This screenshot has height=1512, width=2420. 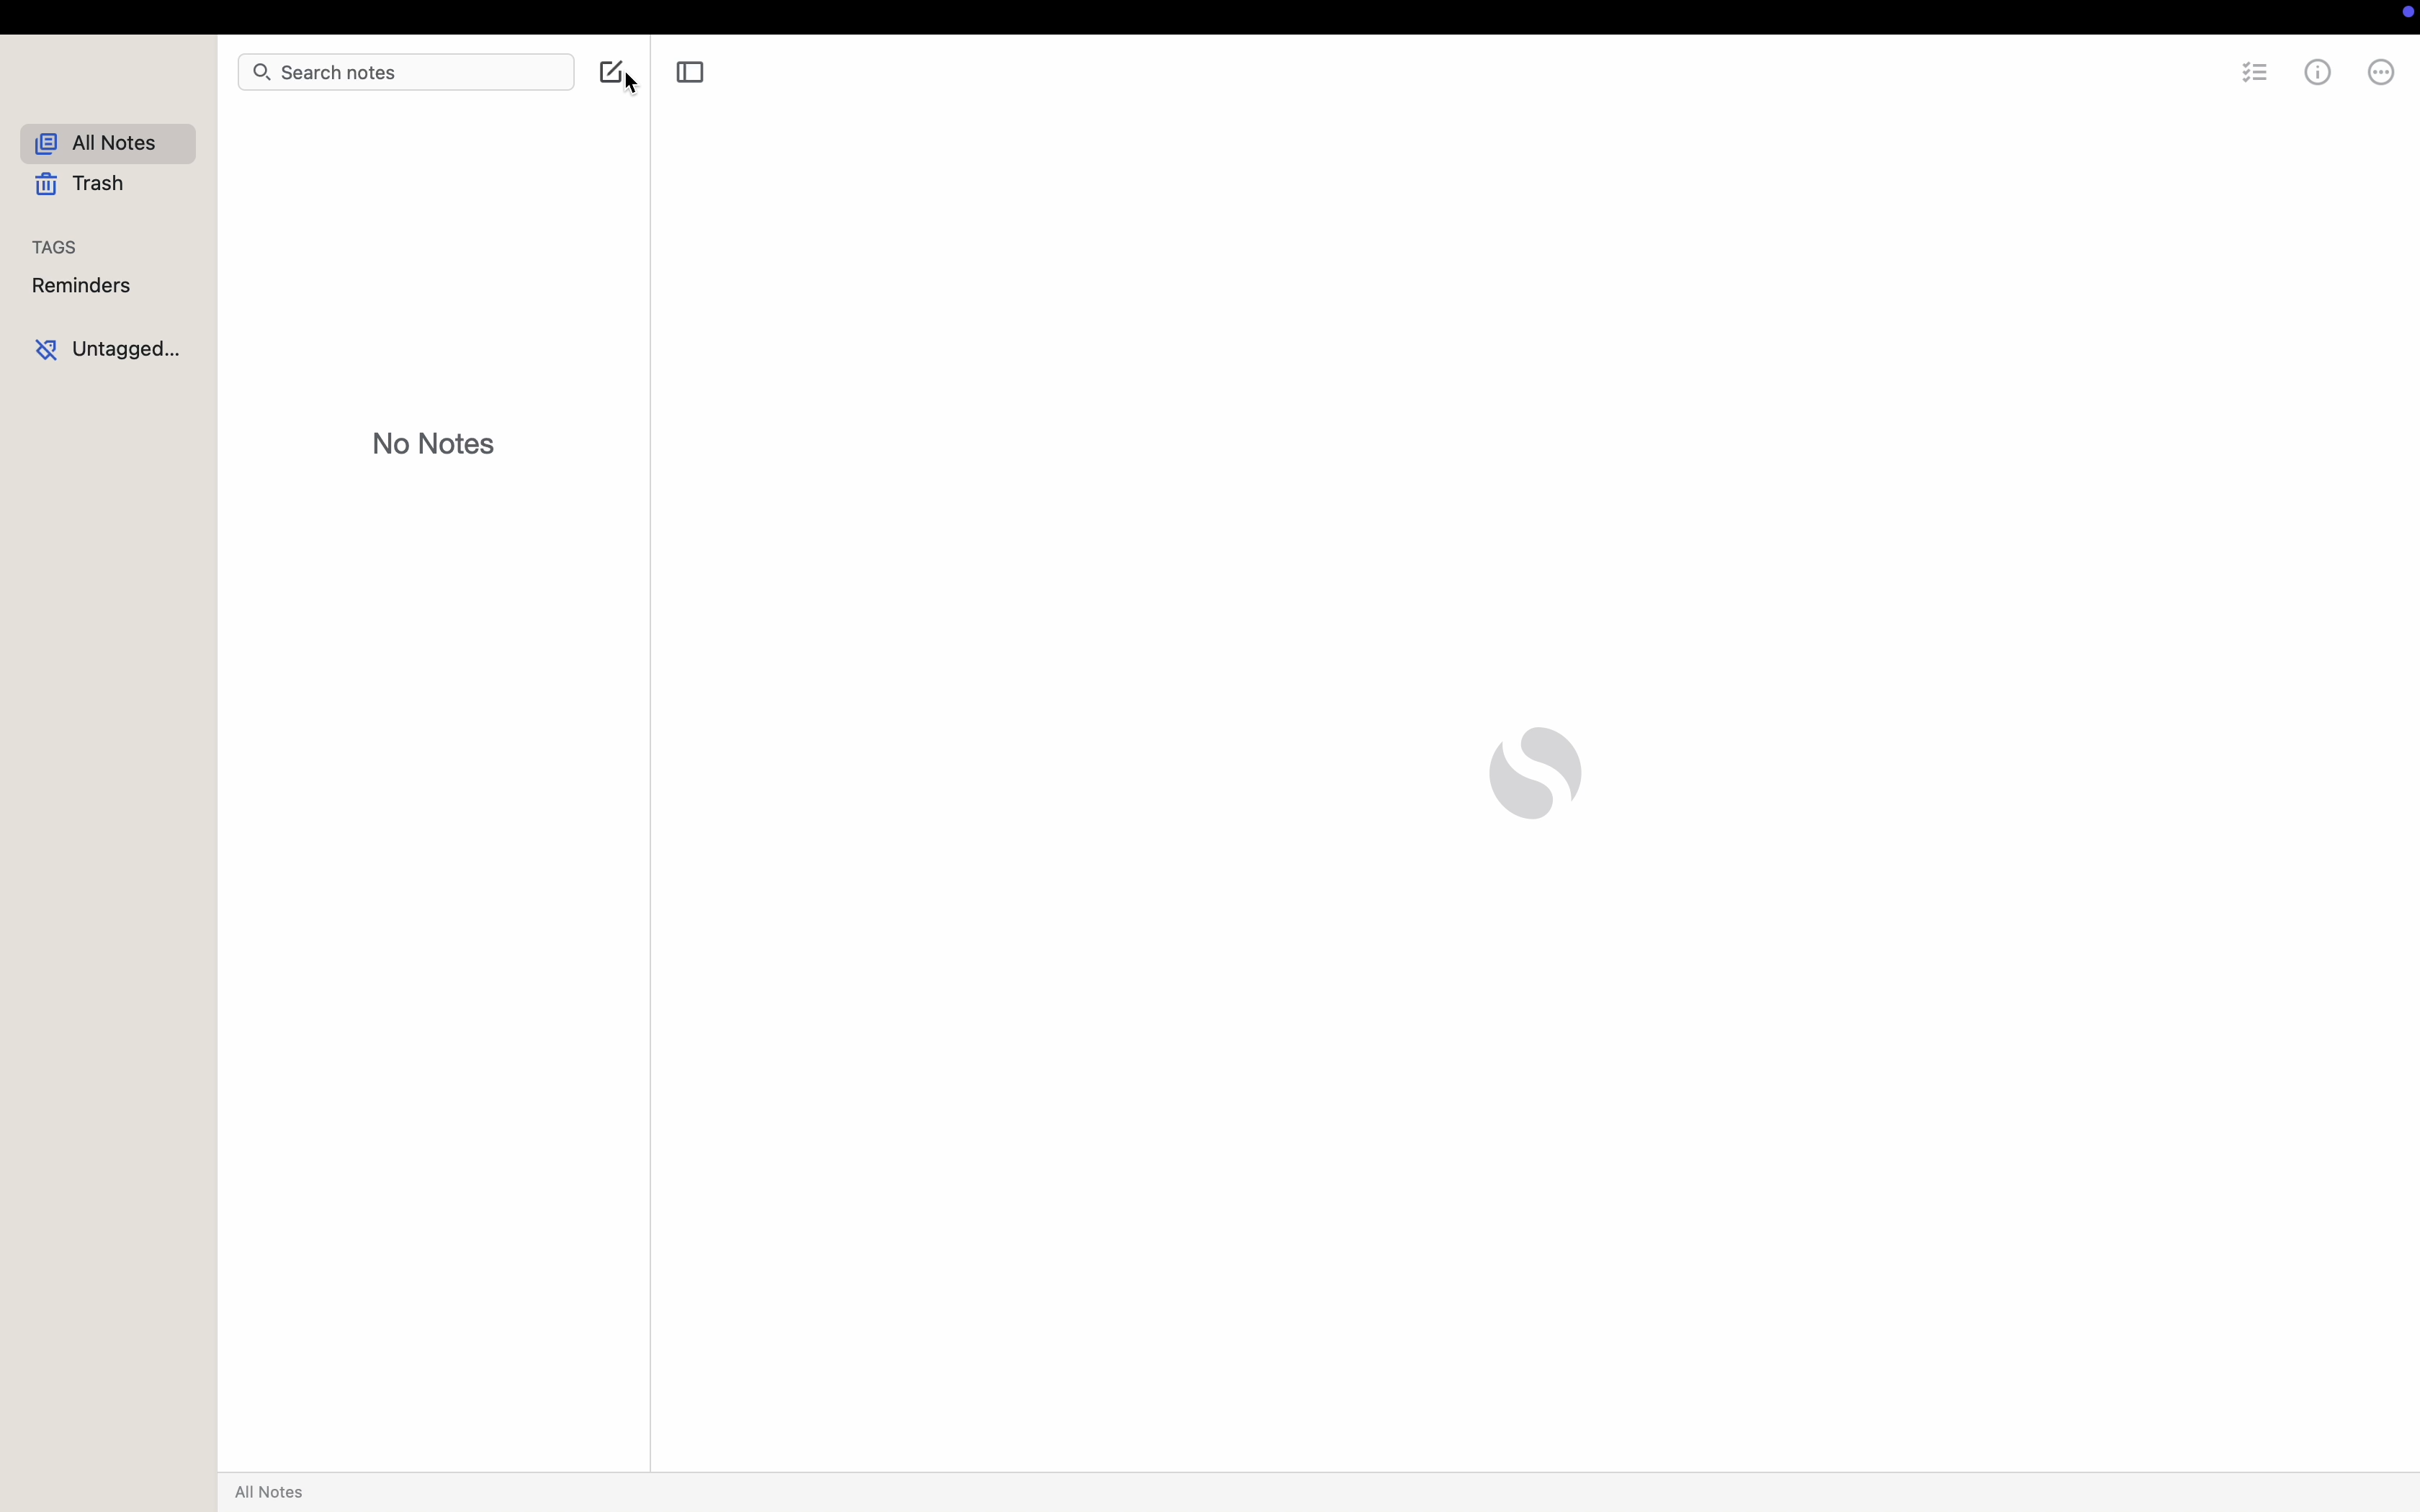 What do you see at coordinates (80, 185) in the screenshot?
I see `trash` at bounding box center [80, 185].